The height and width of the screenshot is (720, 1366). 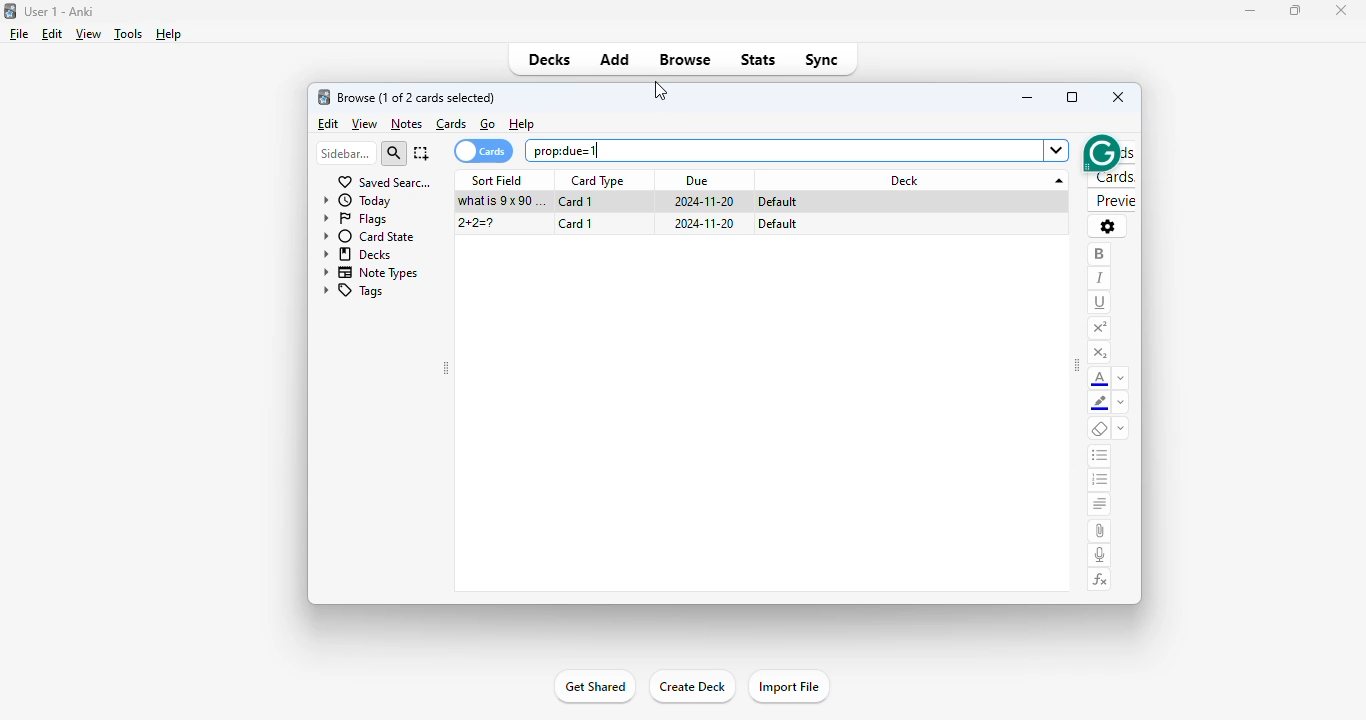 What do you see at coordinates (384, 183) in the screenshot?
I see `saved searches` at bounding box center [384, 183].